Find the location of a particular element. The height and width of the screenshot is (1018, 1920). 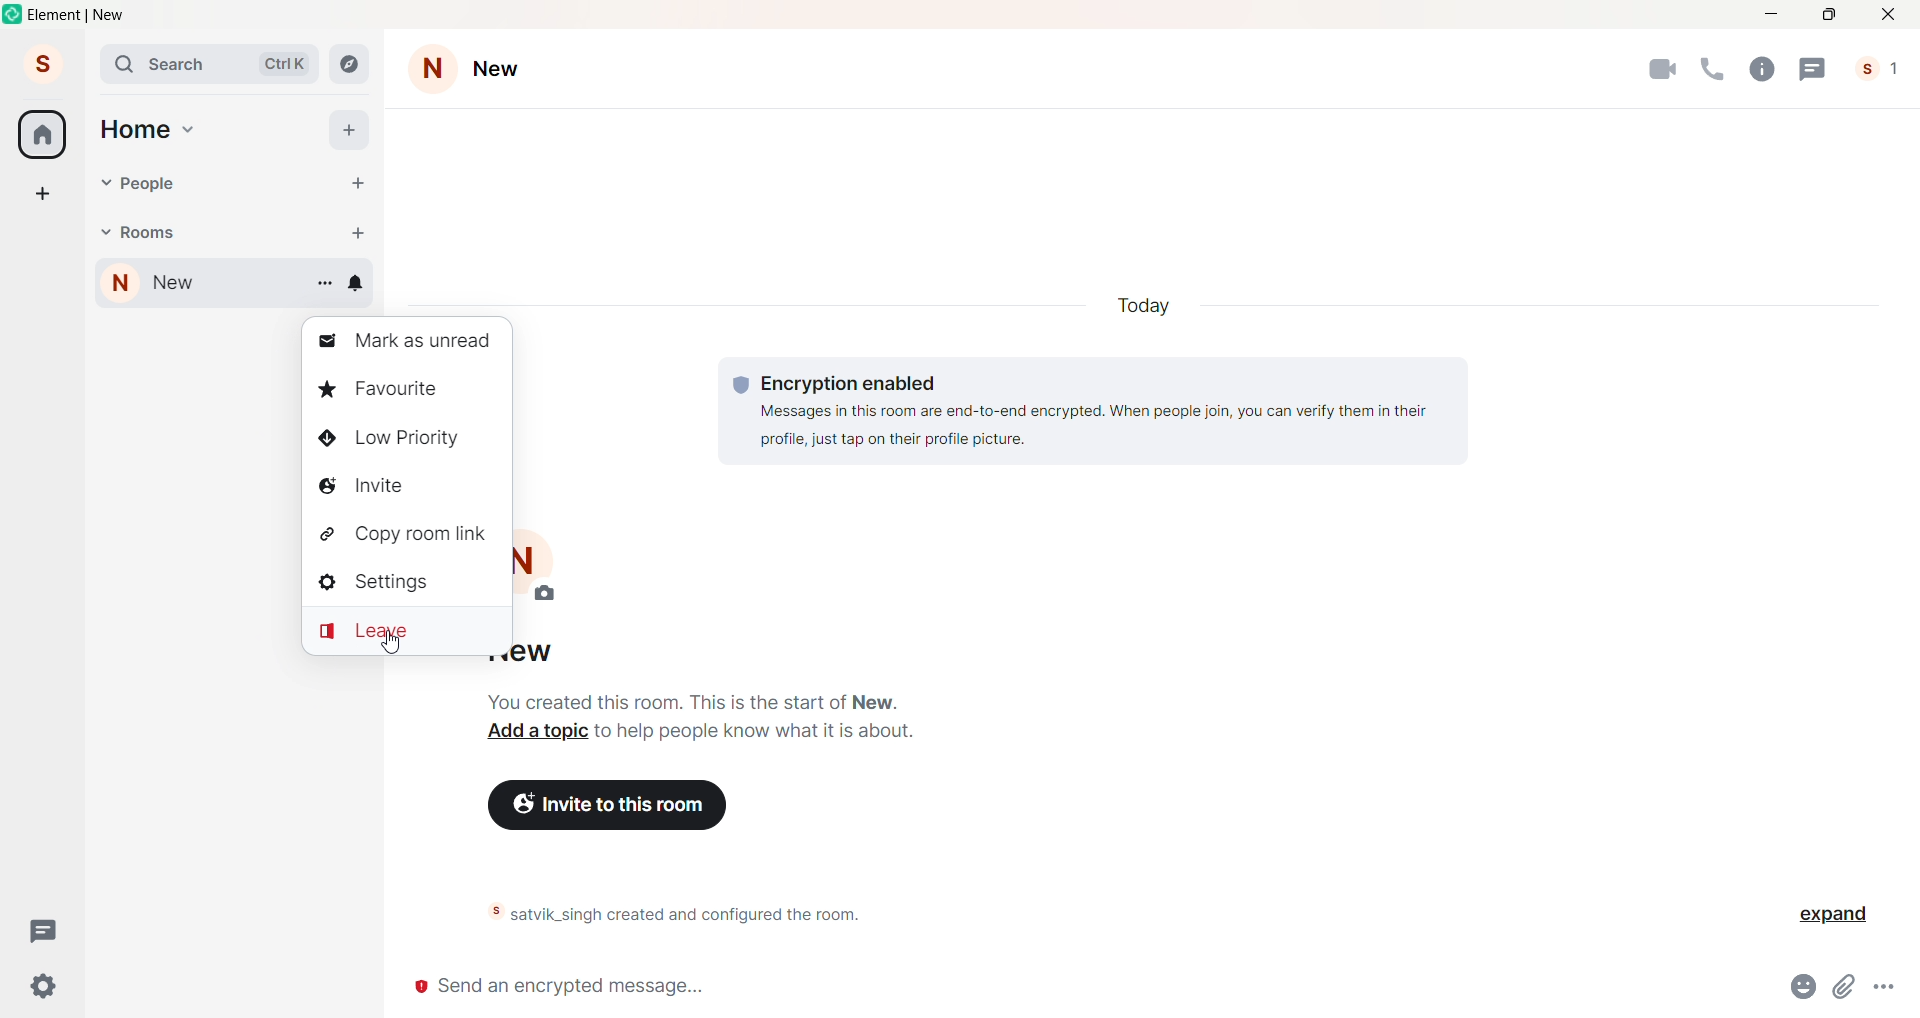

new is located at coordinates (192, 285).